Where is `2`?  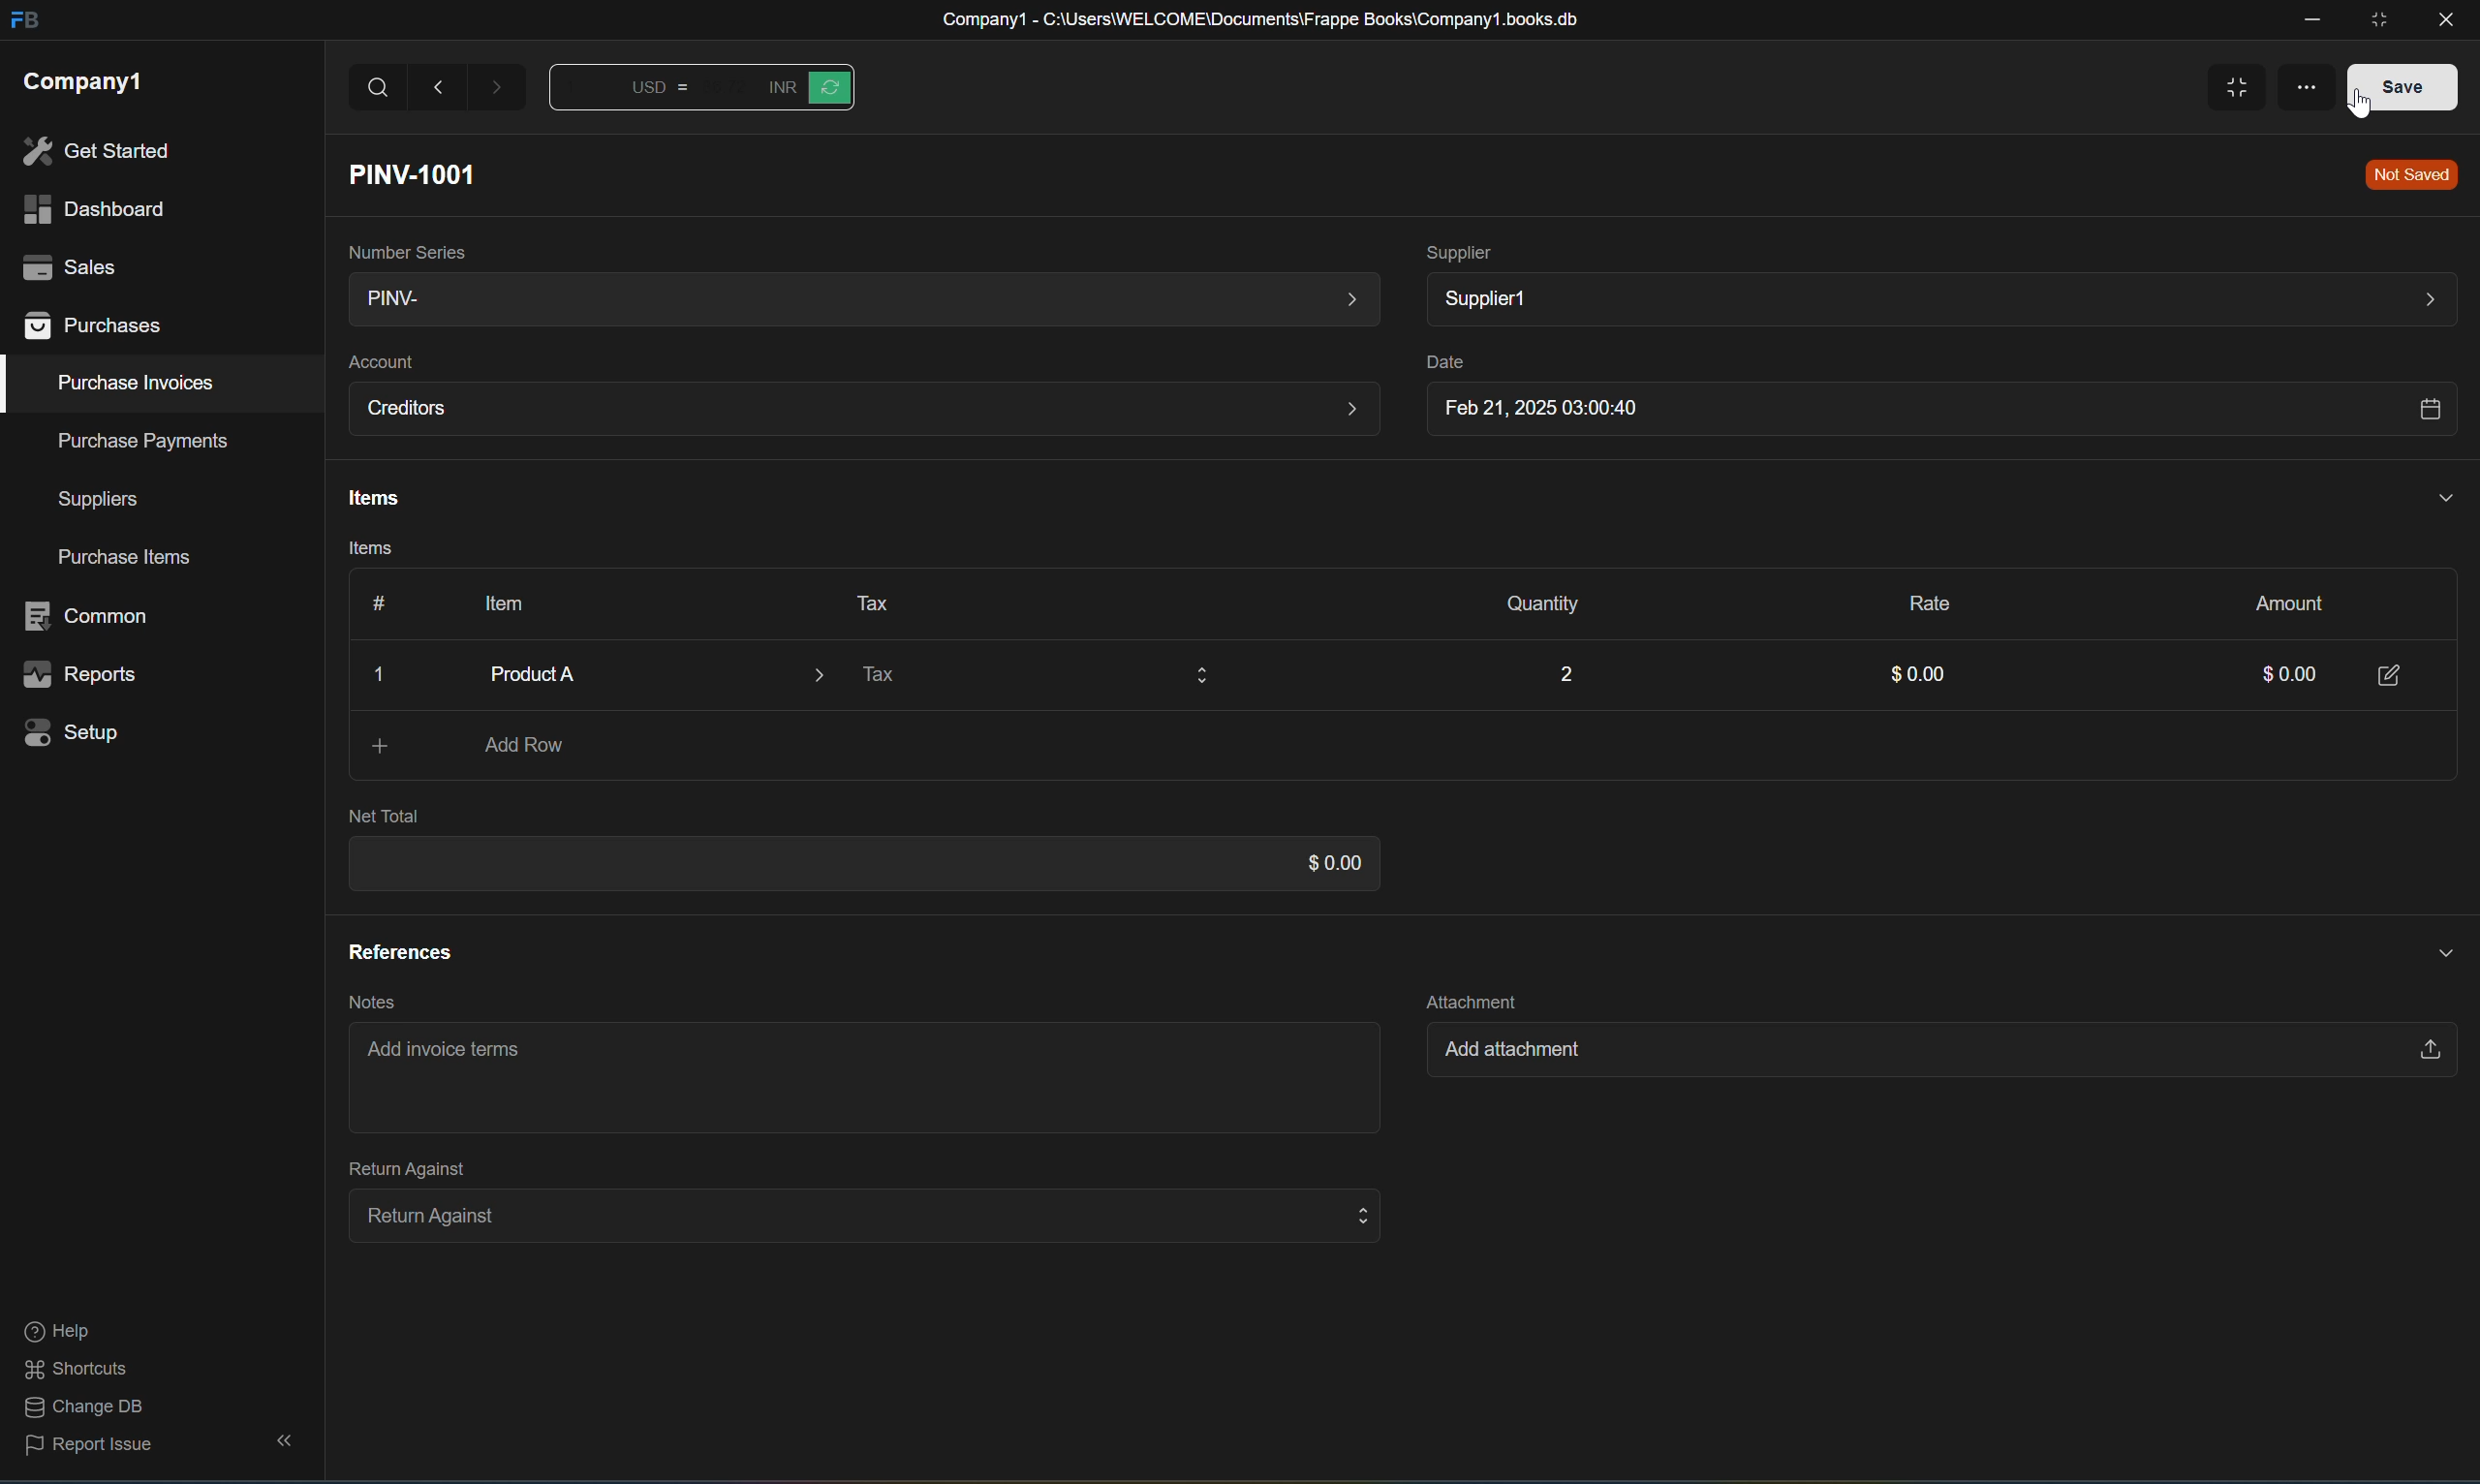
2 is located at coordinates (1563, 670).